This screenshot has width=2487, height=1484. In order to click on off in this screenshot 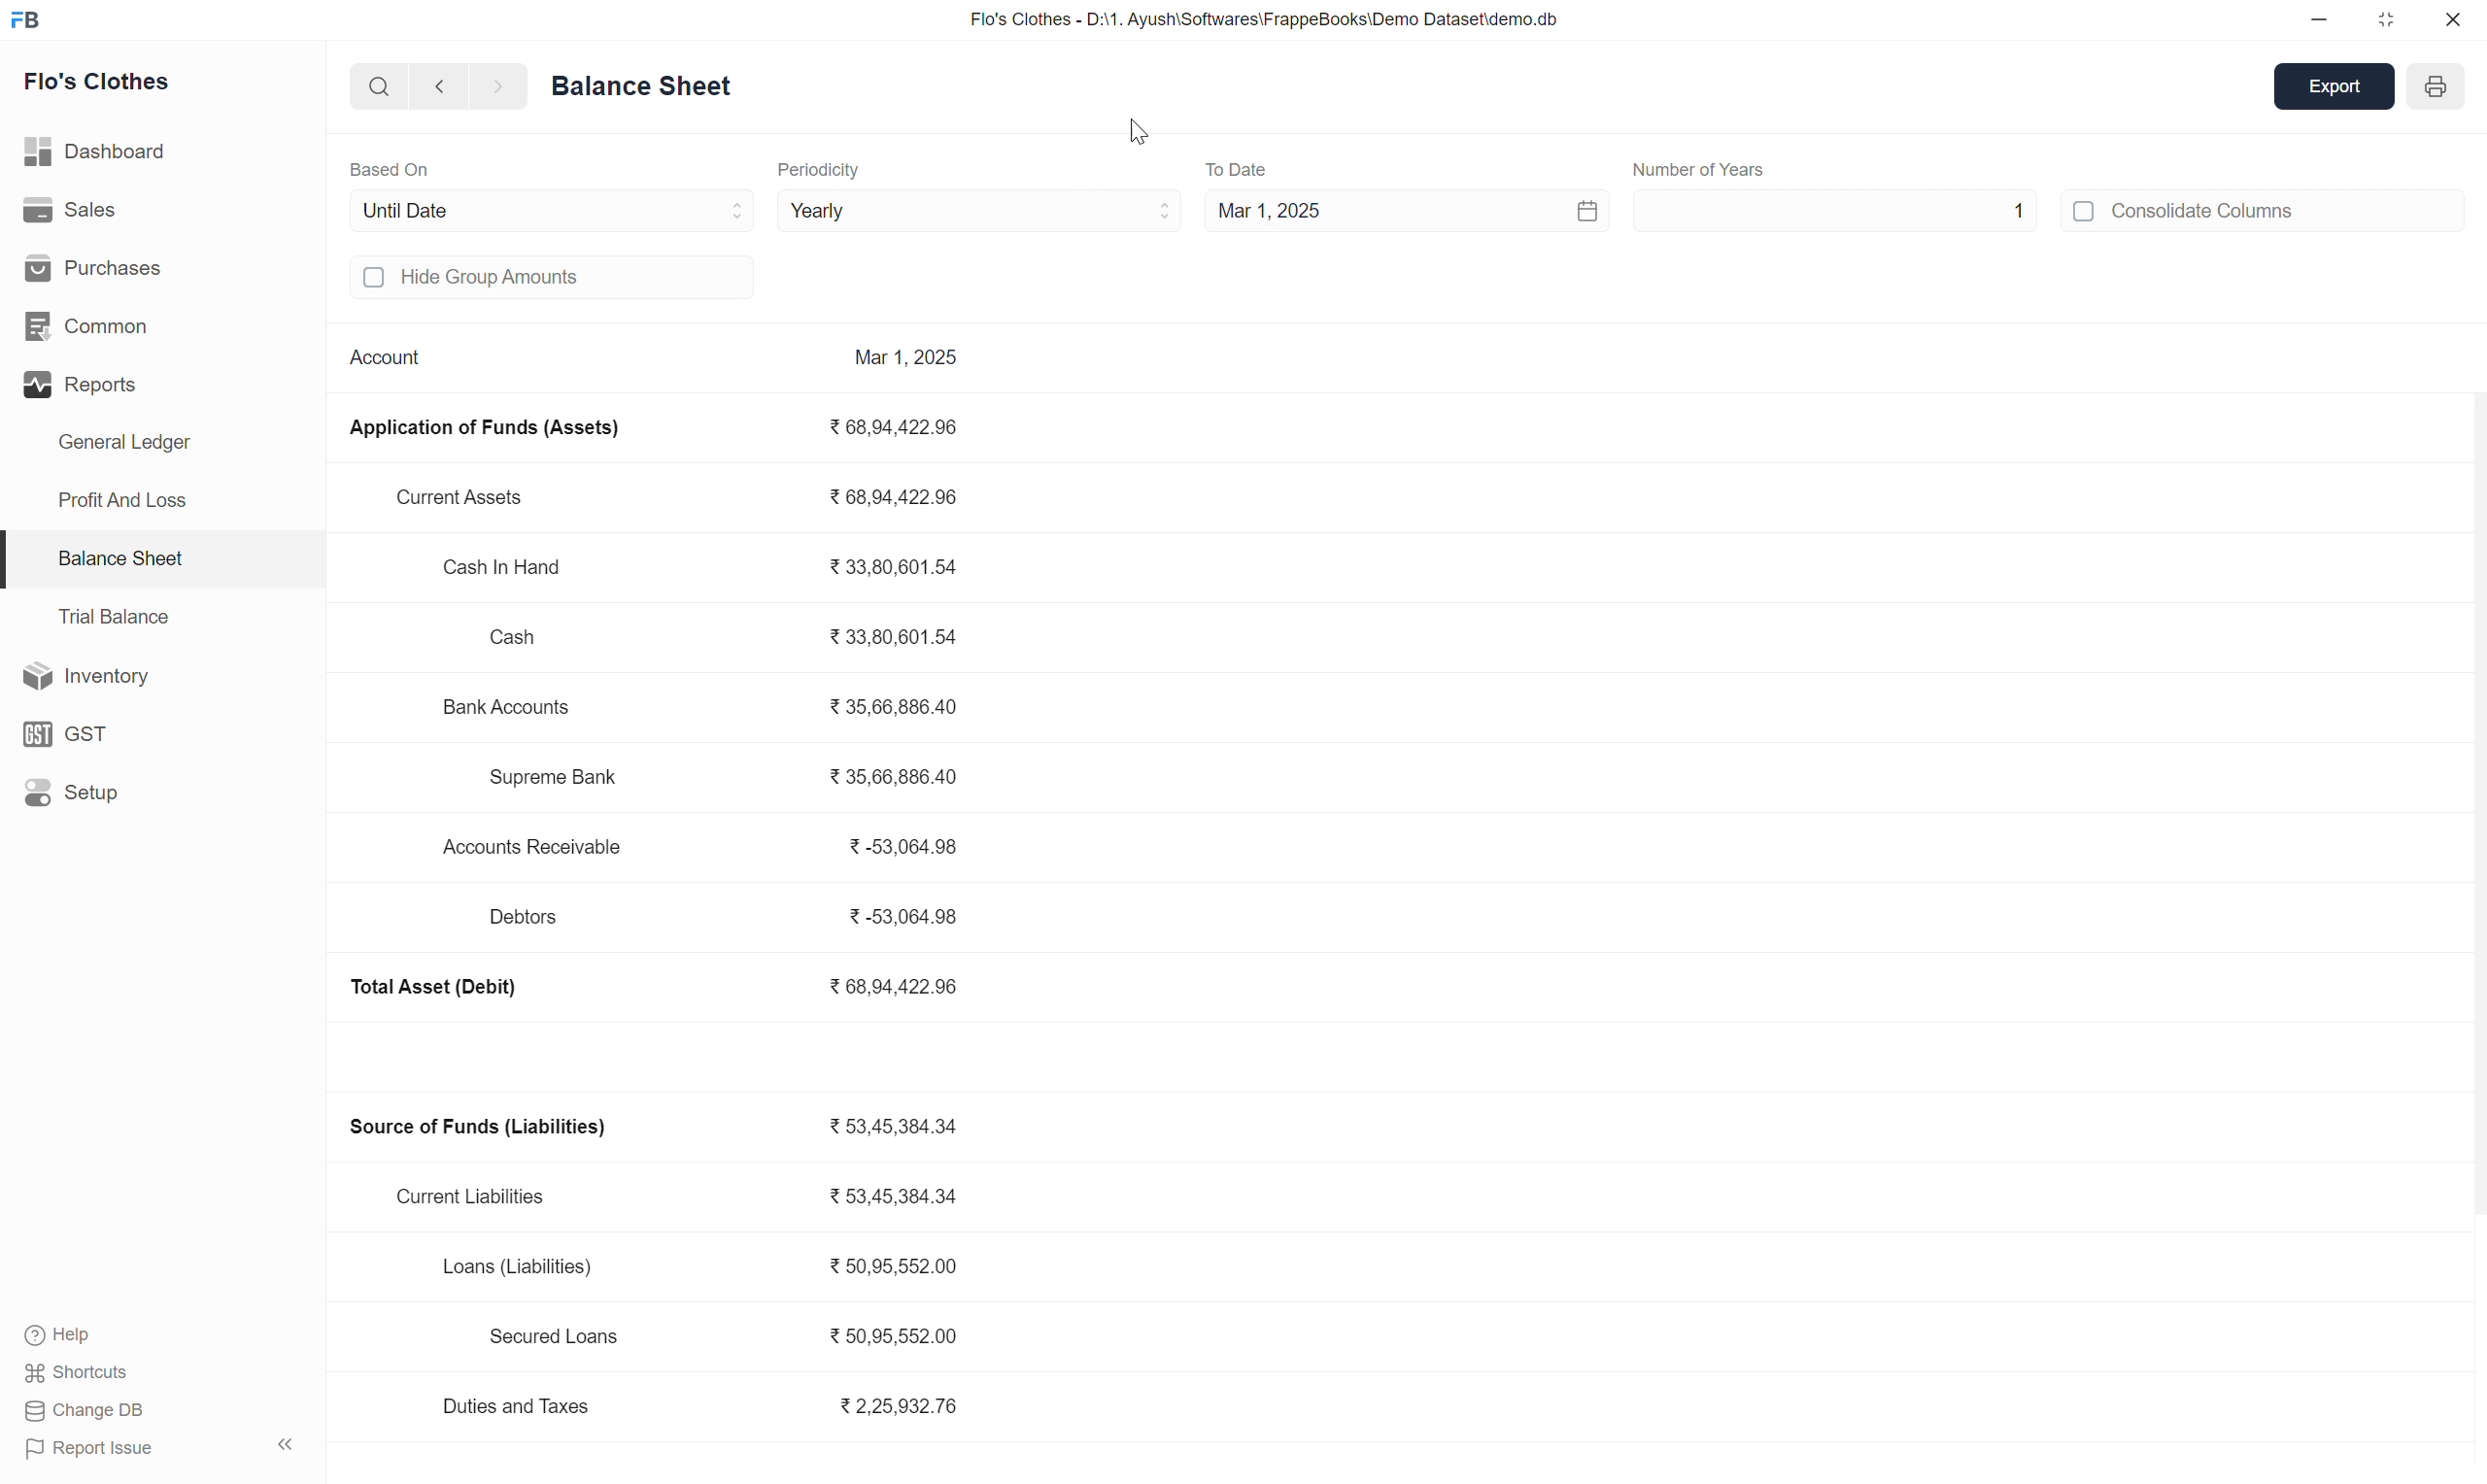, I will do `click(2085, 214)`.